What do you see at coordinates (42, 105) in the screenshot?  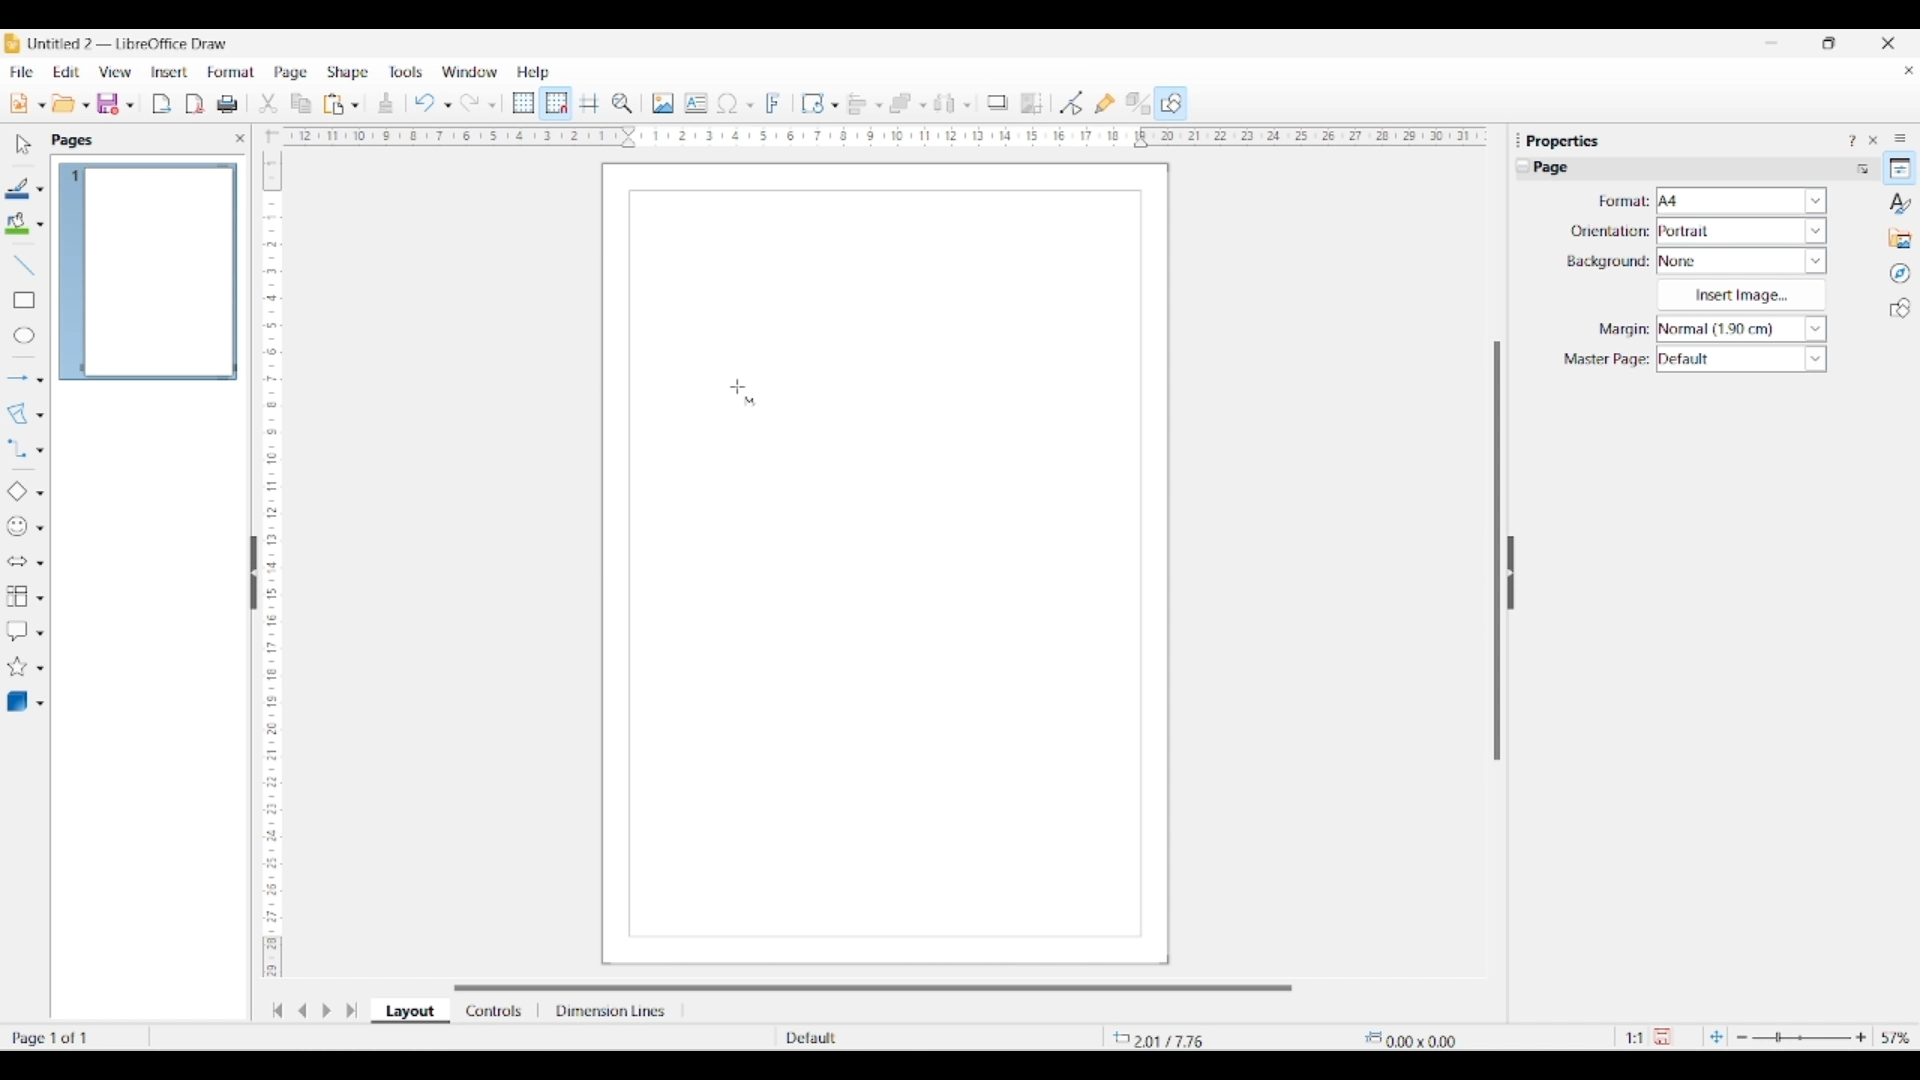 I see `New document format options` at bounding box center [42, 105].